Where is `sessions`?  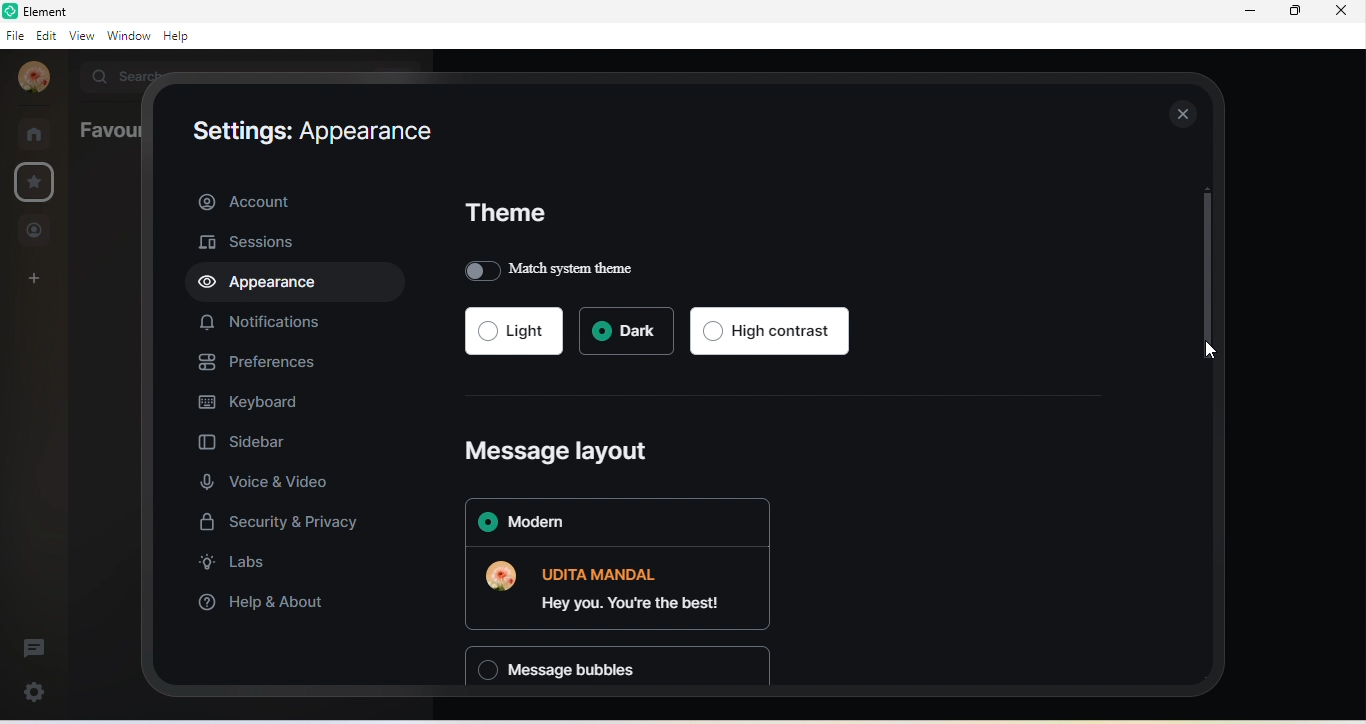
sessions is located at coordinates (250, 243).